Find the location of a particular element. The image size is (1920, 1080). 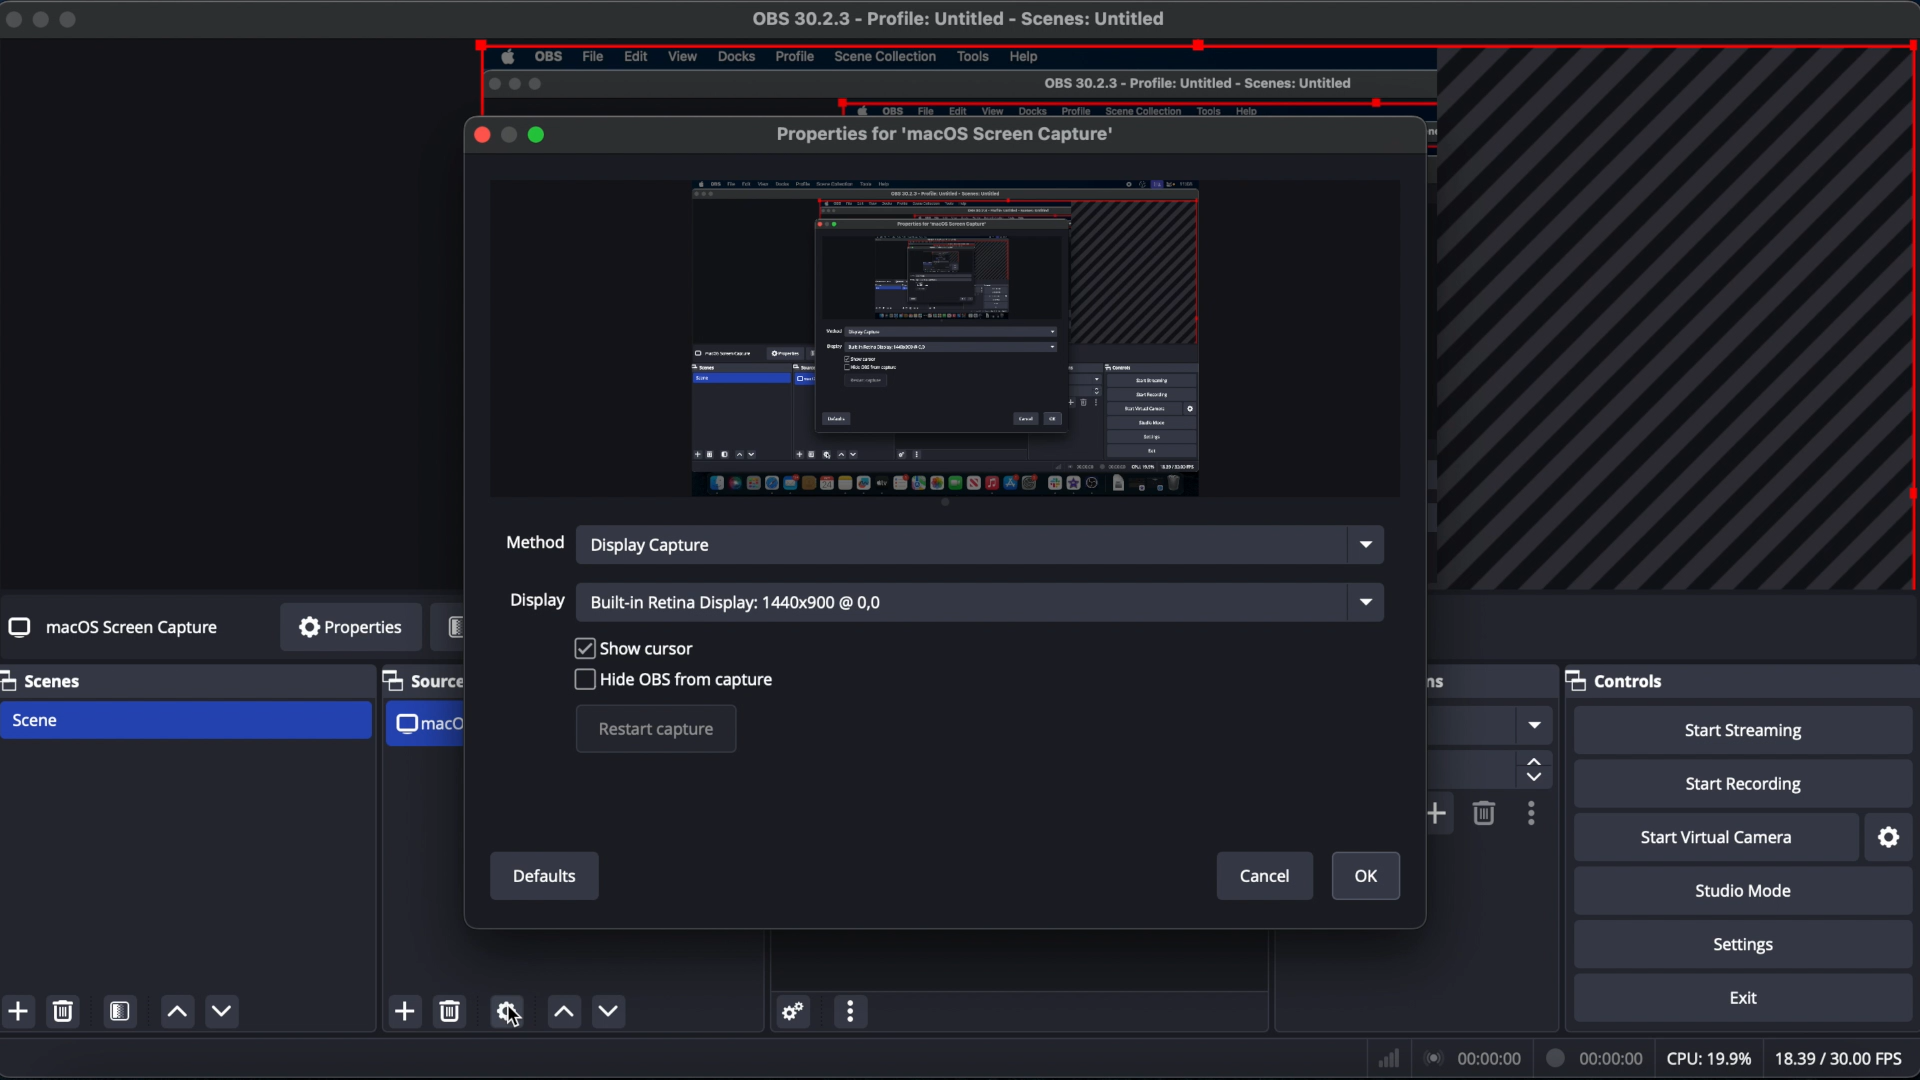

built-in Retina display drop down label is located at coordinates (739, 603).